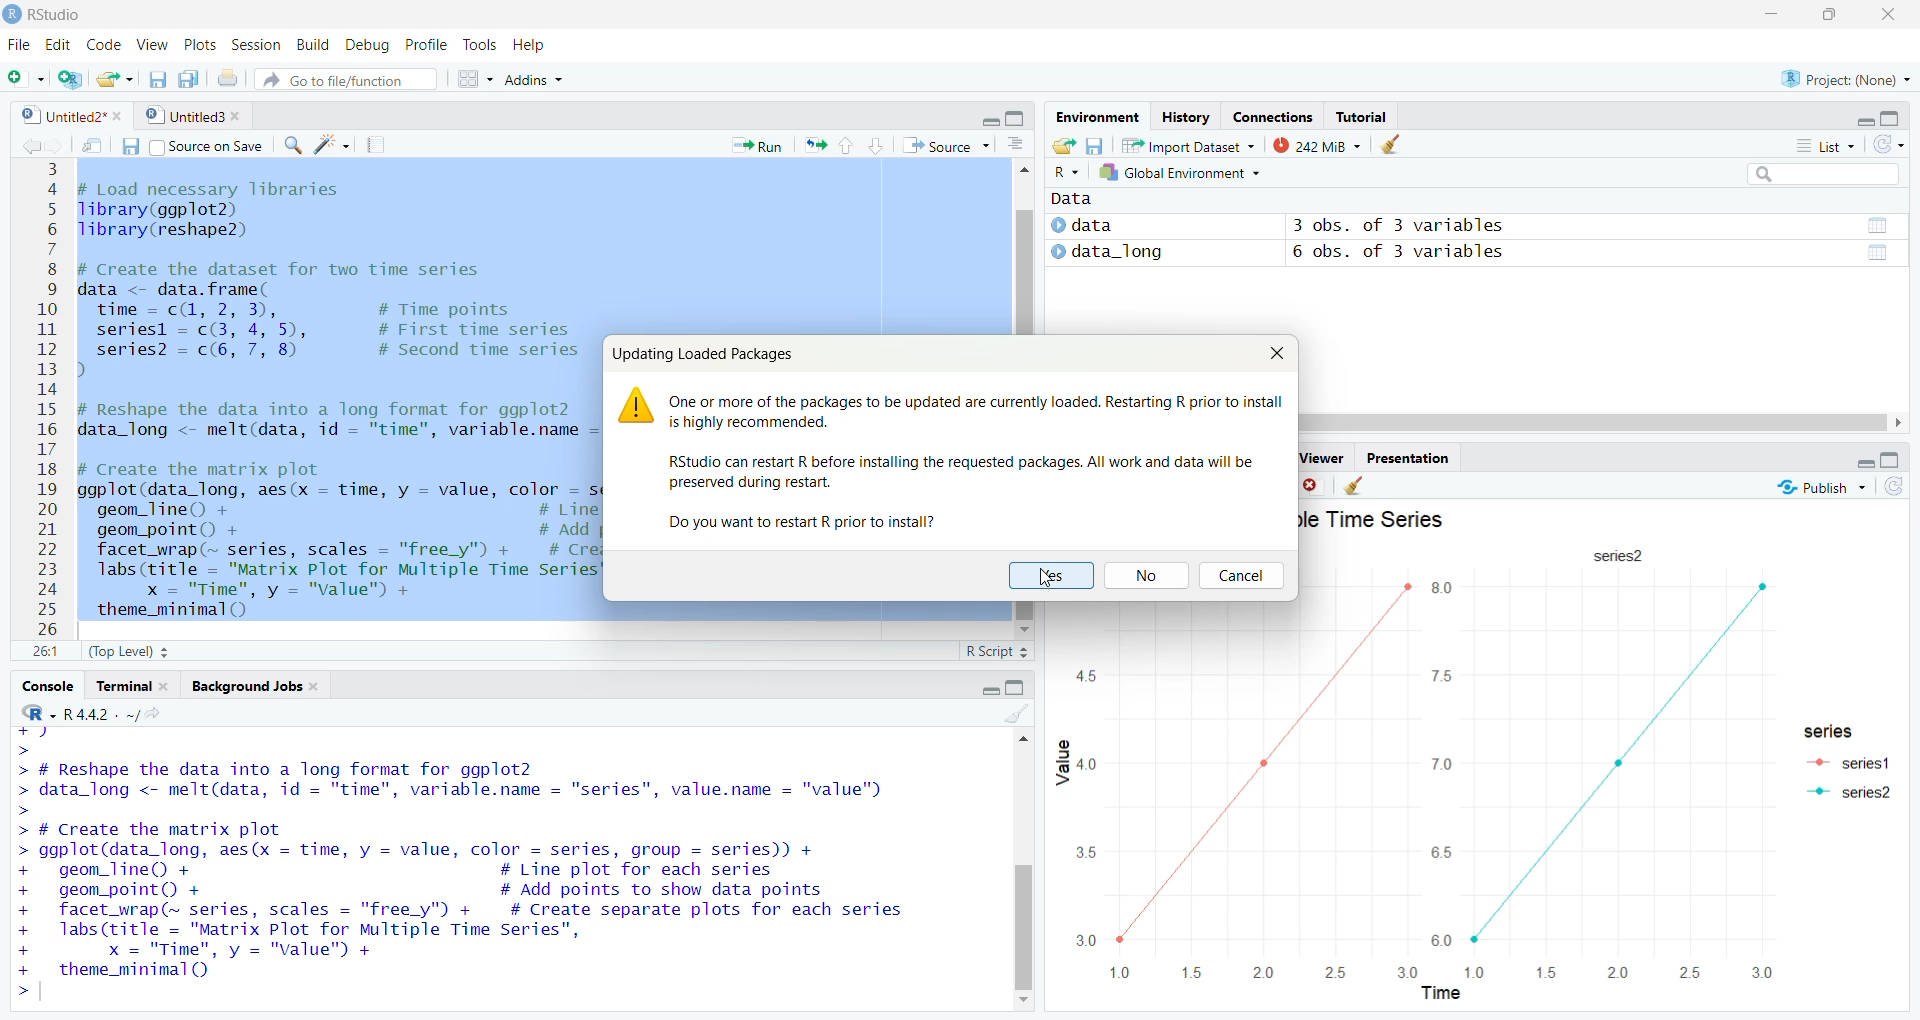 This screenshot has width=1920, height=1020. Describe the element at coordinates (241, 117) in the screenshot. I see `close` at that location.